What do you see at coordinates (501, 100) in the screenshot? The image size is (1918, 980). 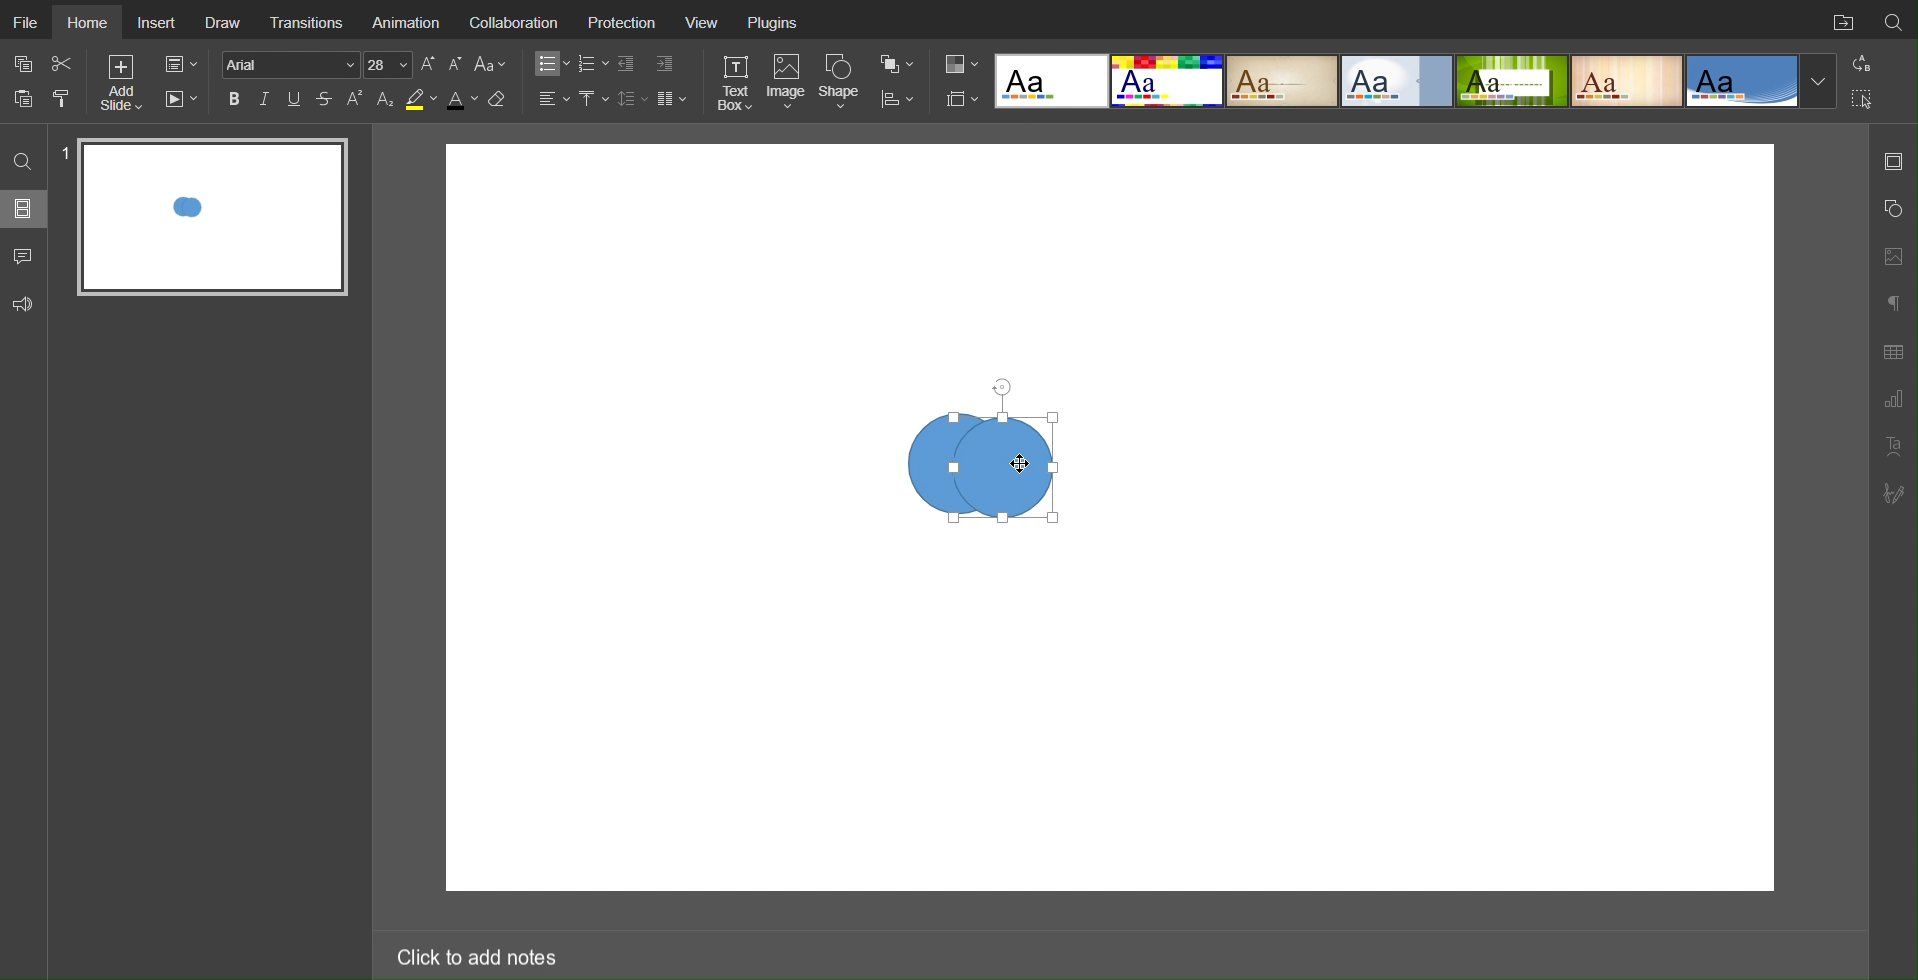 I see `Erase` at bounding box center [501, 100].